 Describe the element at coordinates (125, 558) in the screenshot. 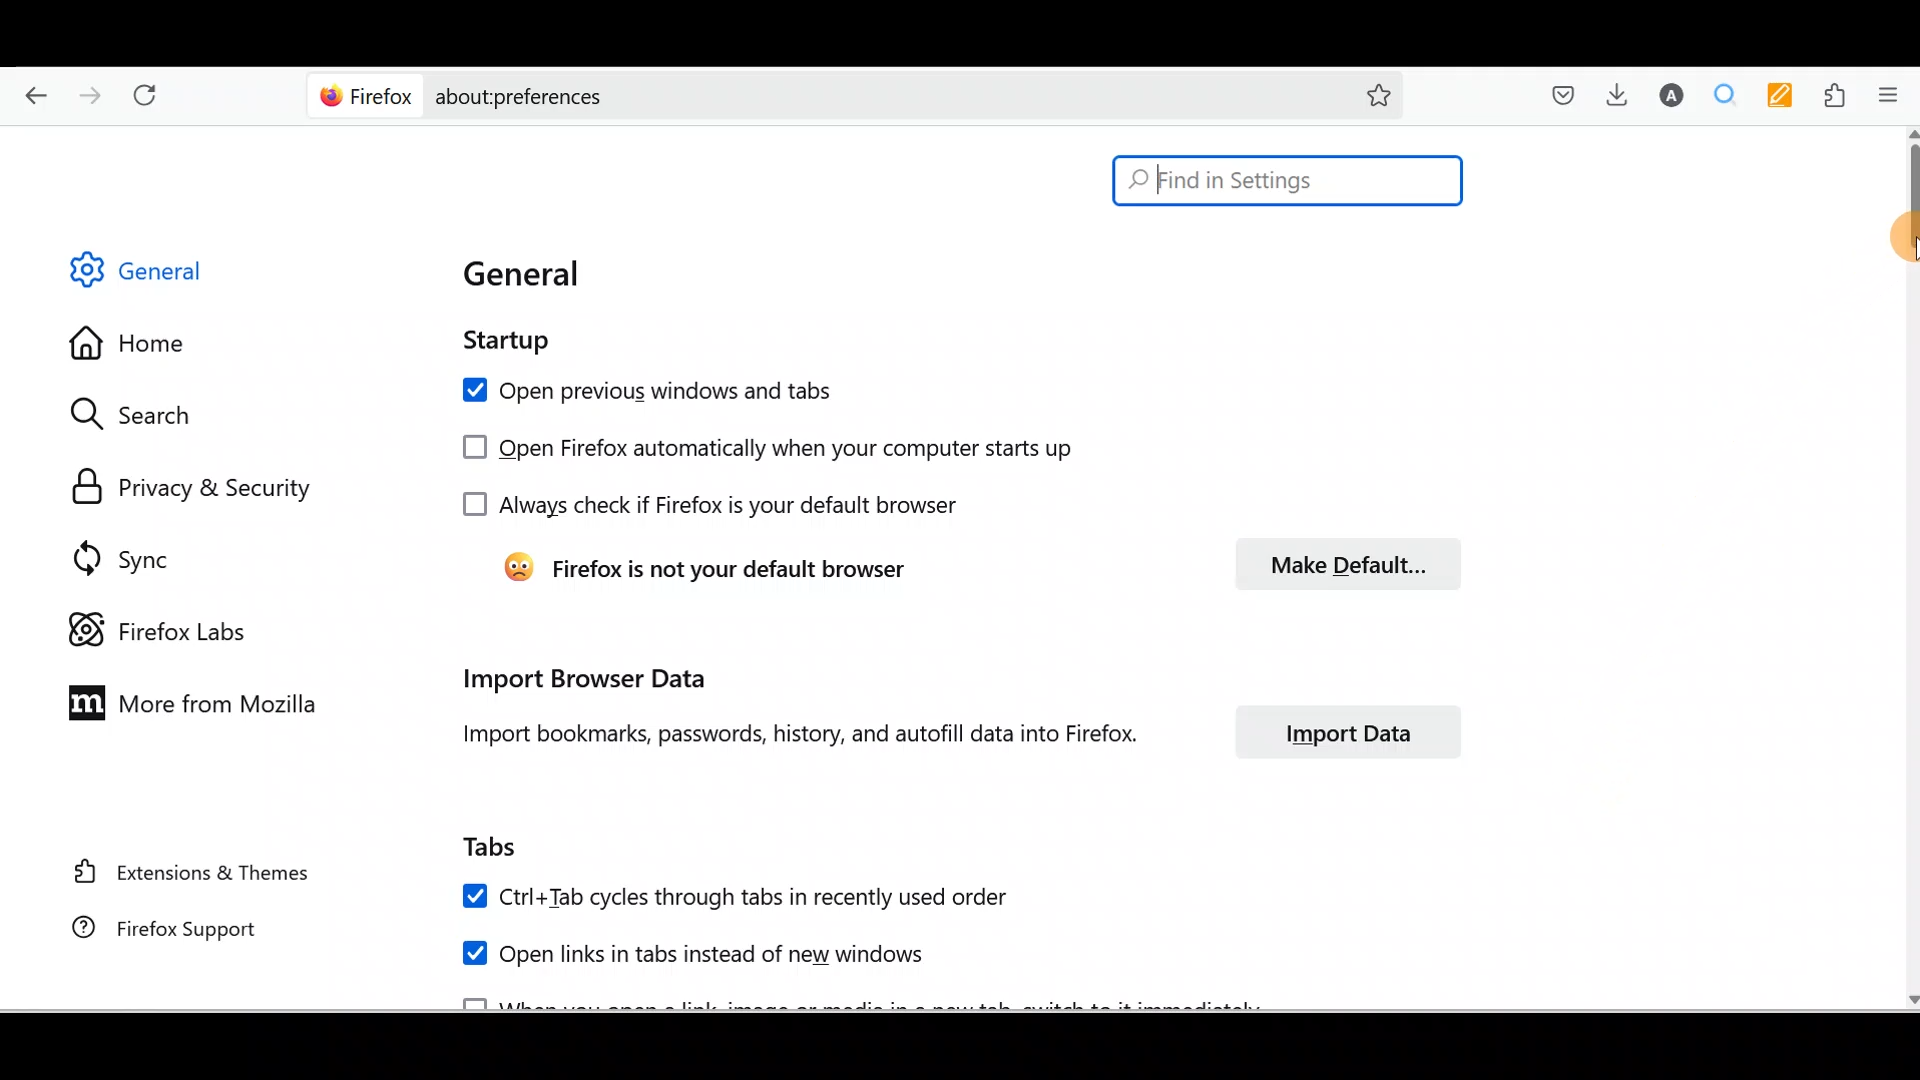

I see `Sync` at that location.